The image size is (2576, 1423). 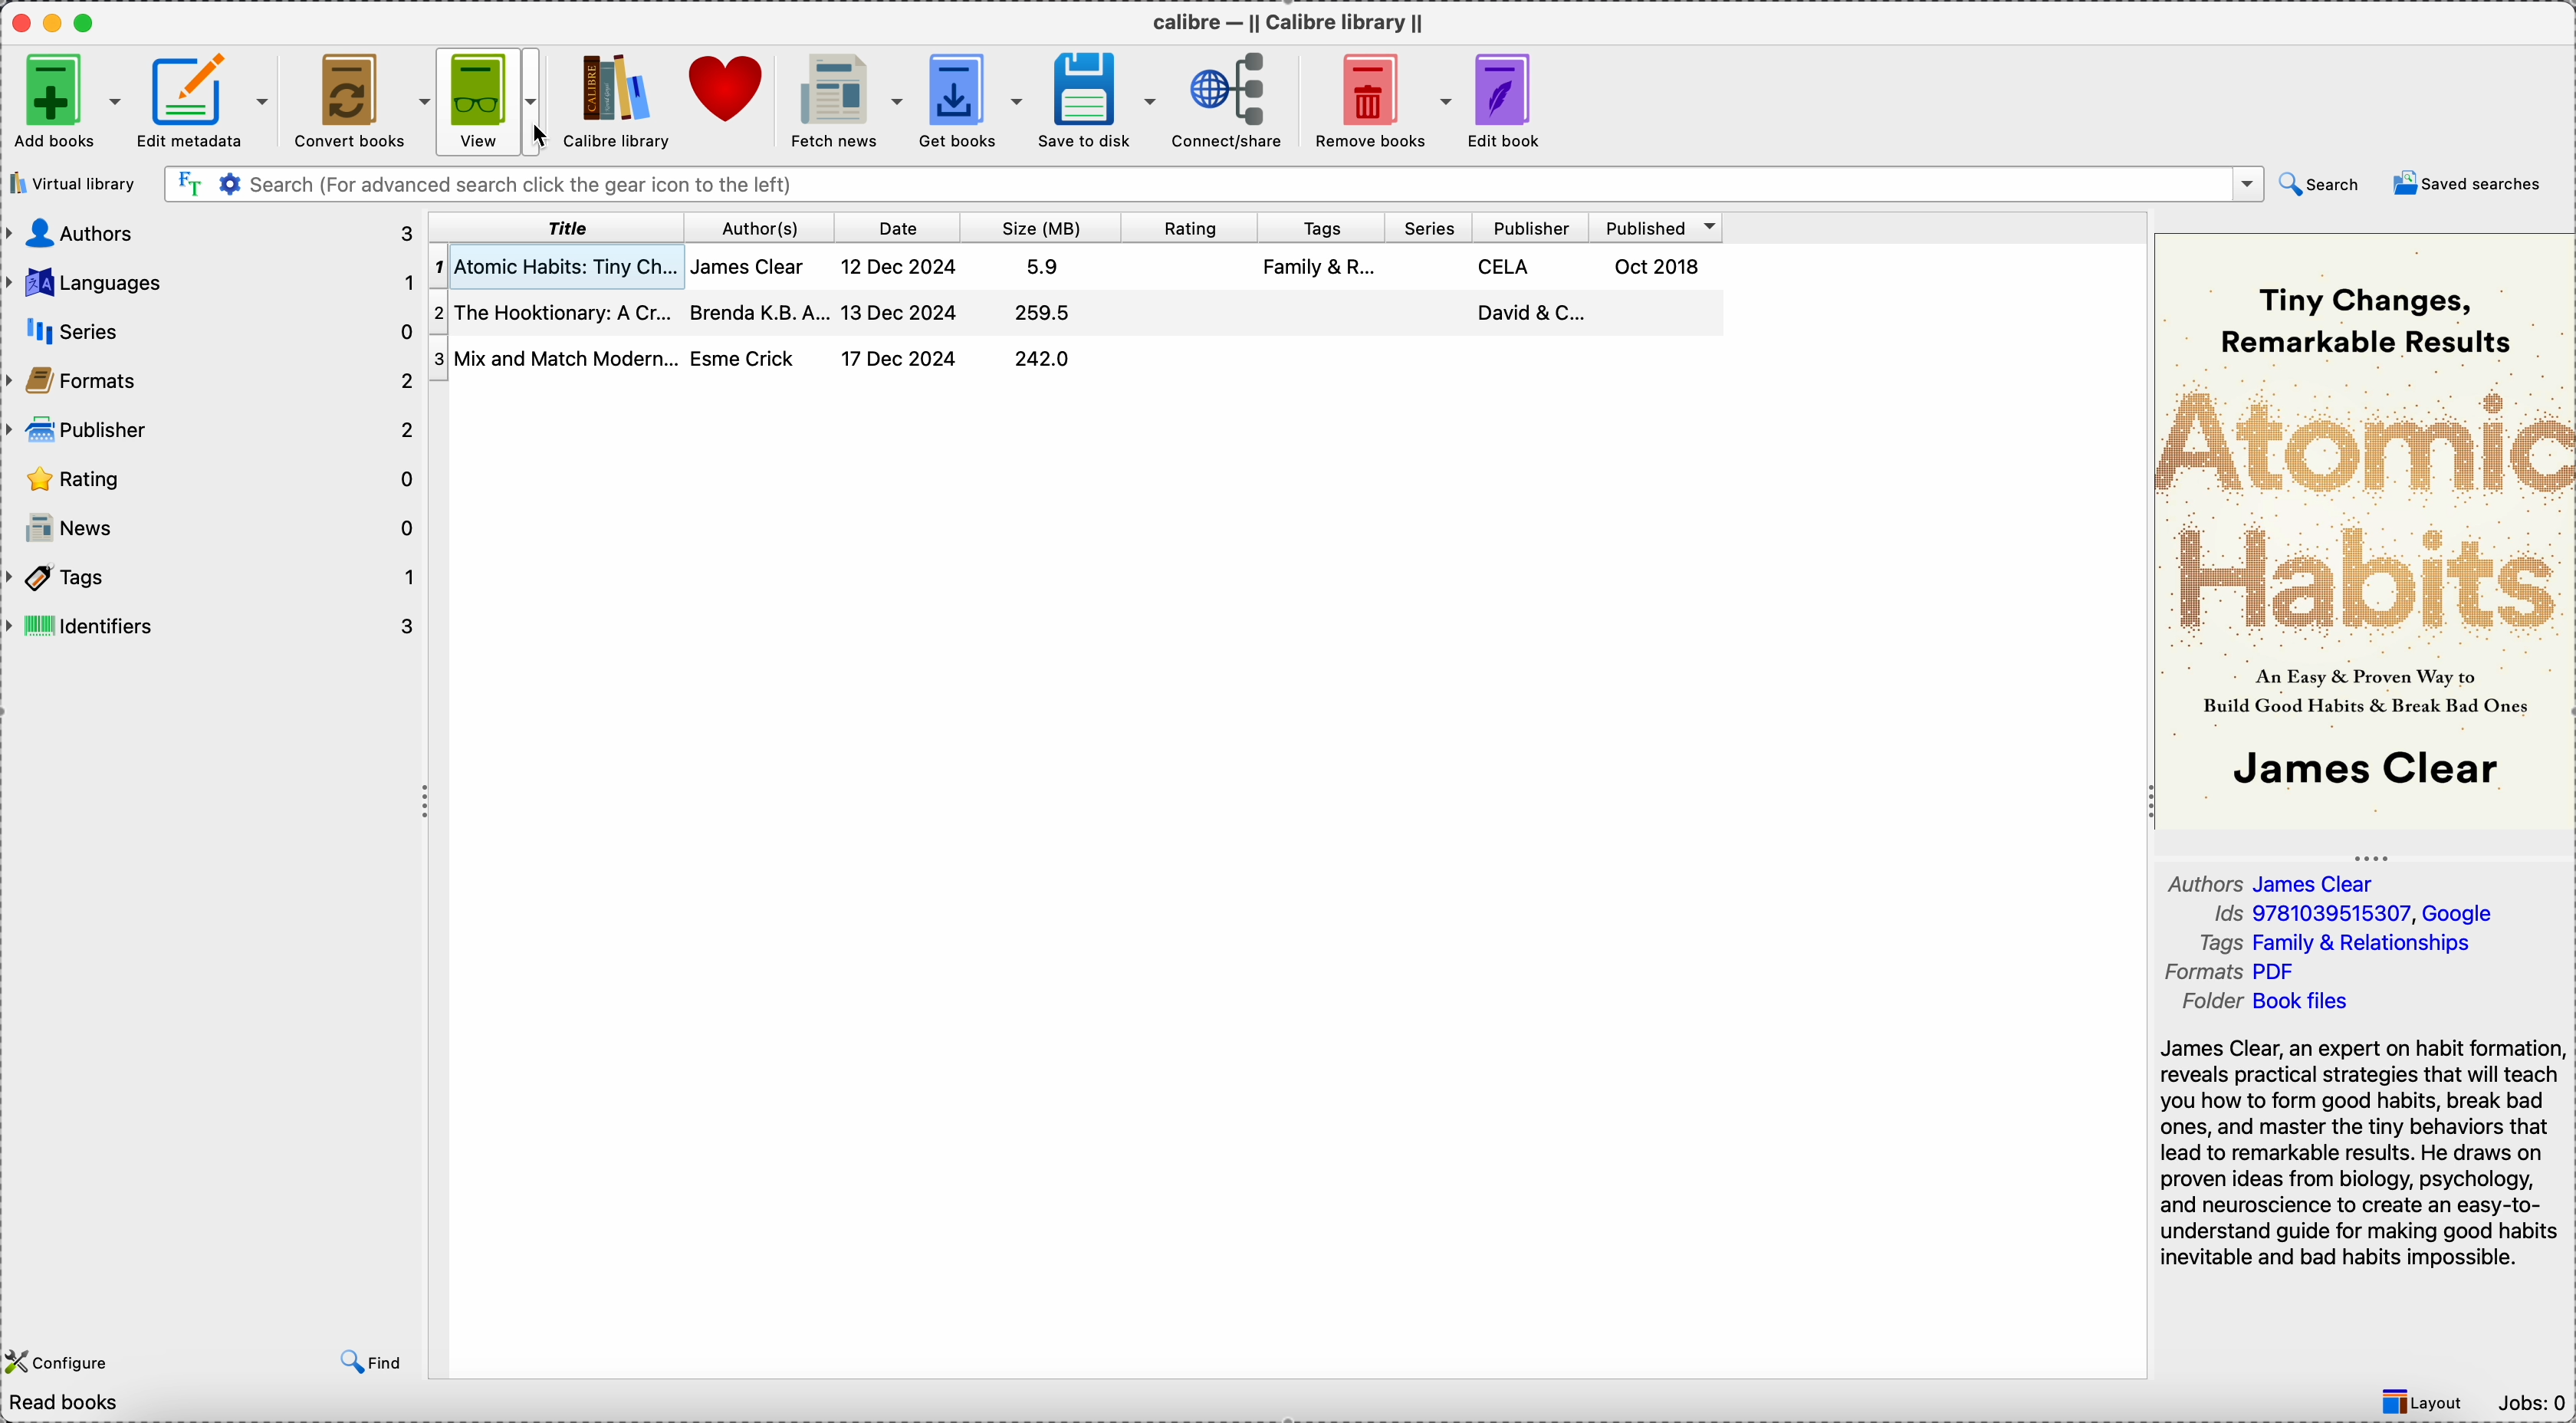 What do you see at coordinates (2424, 1403) in the screenshot?
I see `layout` at bounding box center [2424, 1403].